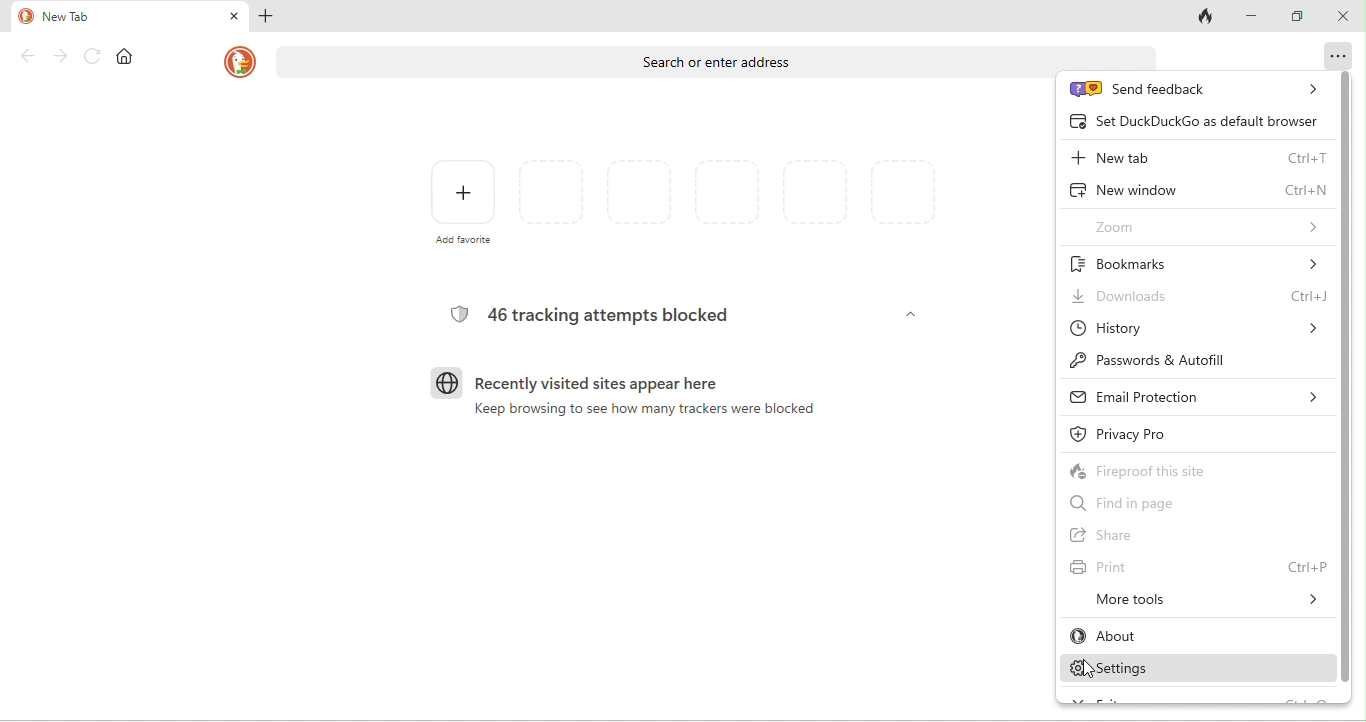  What do you see at coordinates (589, 385) in the screenshot?
I see `recently visited sites appear here` at bounding box center [589, 385].